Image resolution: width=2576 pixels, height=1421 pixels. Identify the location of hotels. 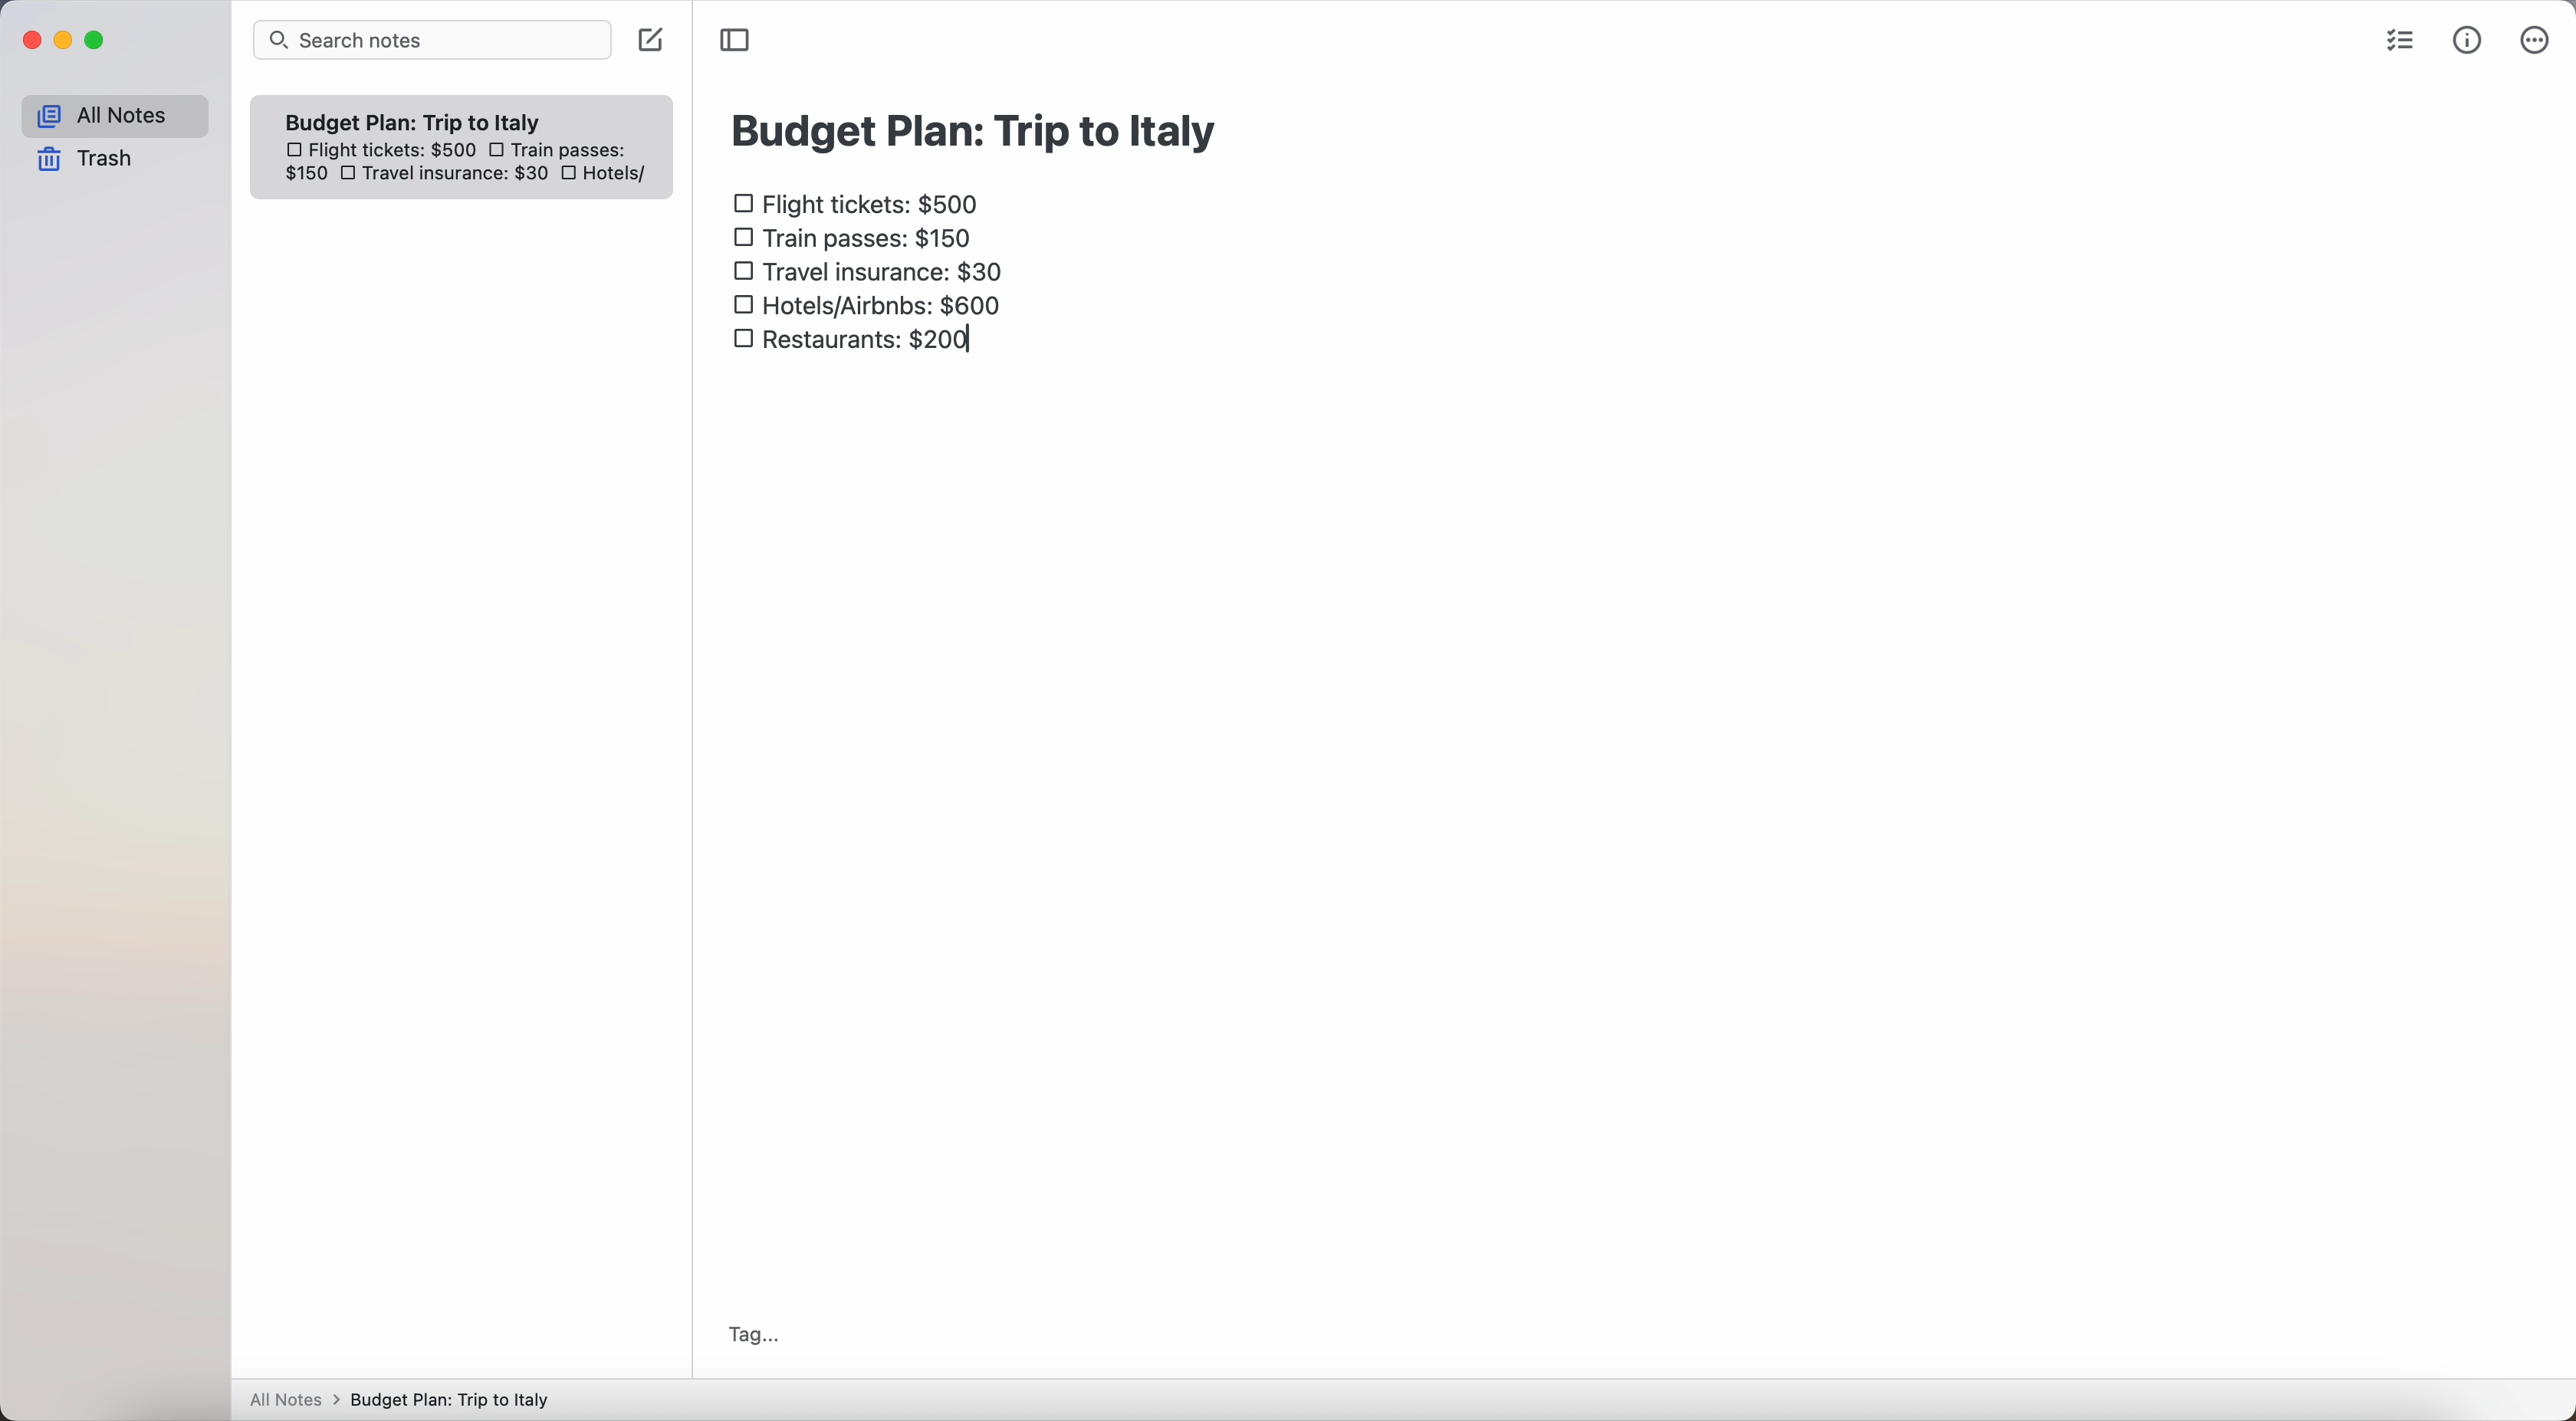
(625, 175).